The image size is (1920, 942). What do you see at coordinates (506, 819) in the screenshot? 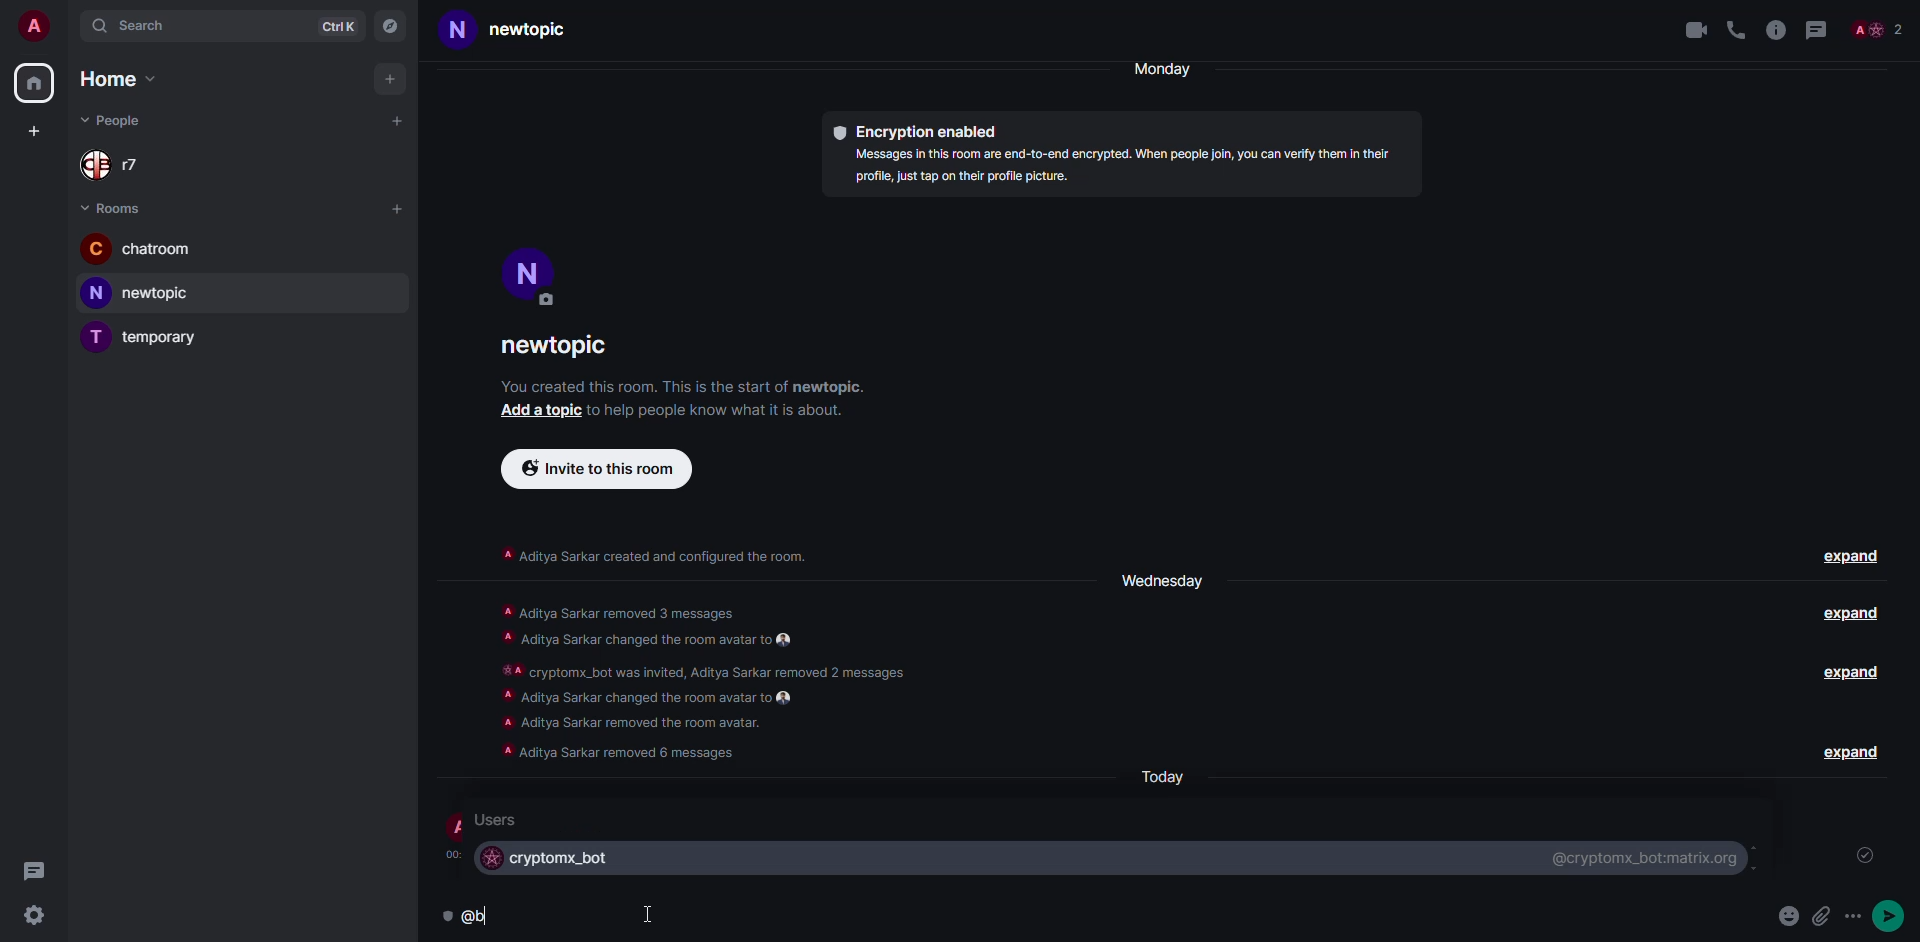
I see `users` at bounding box center [506, 819].